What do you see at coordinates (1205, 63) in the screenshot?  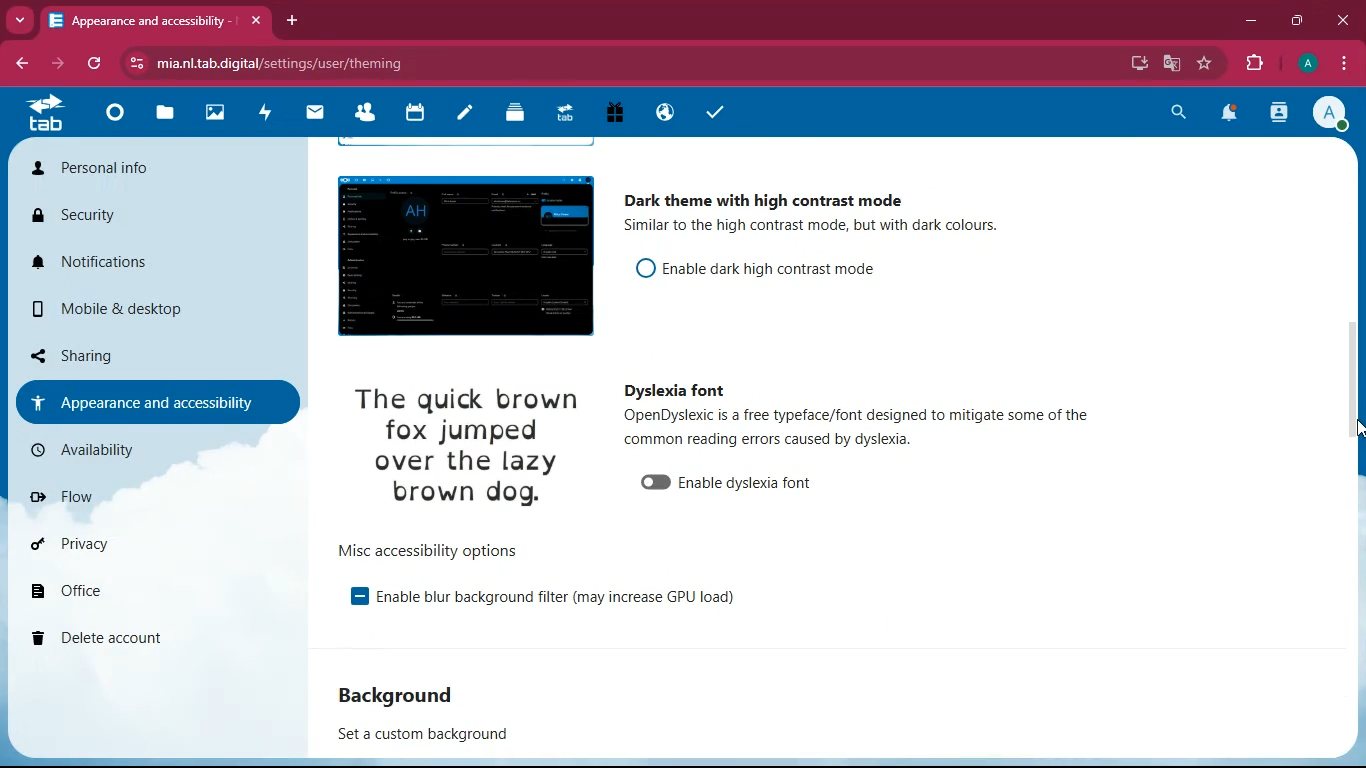 I see `favourite` at bounding box center [1205, 63].